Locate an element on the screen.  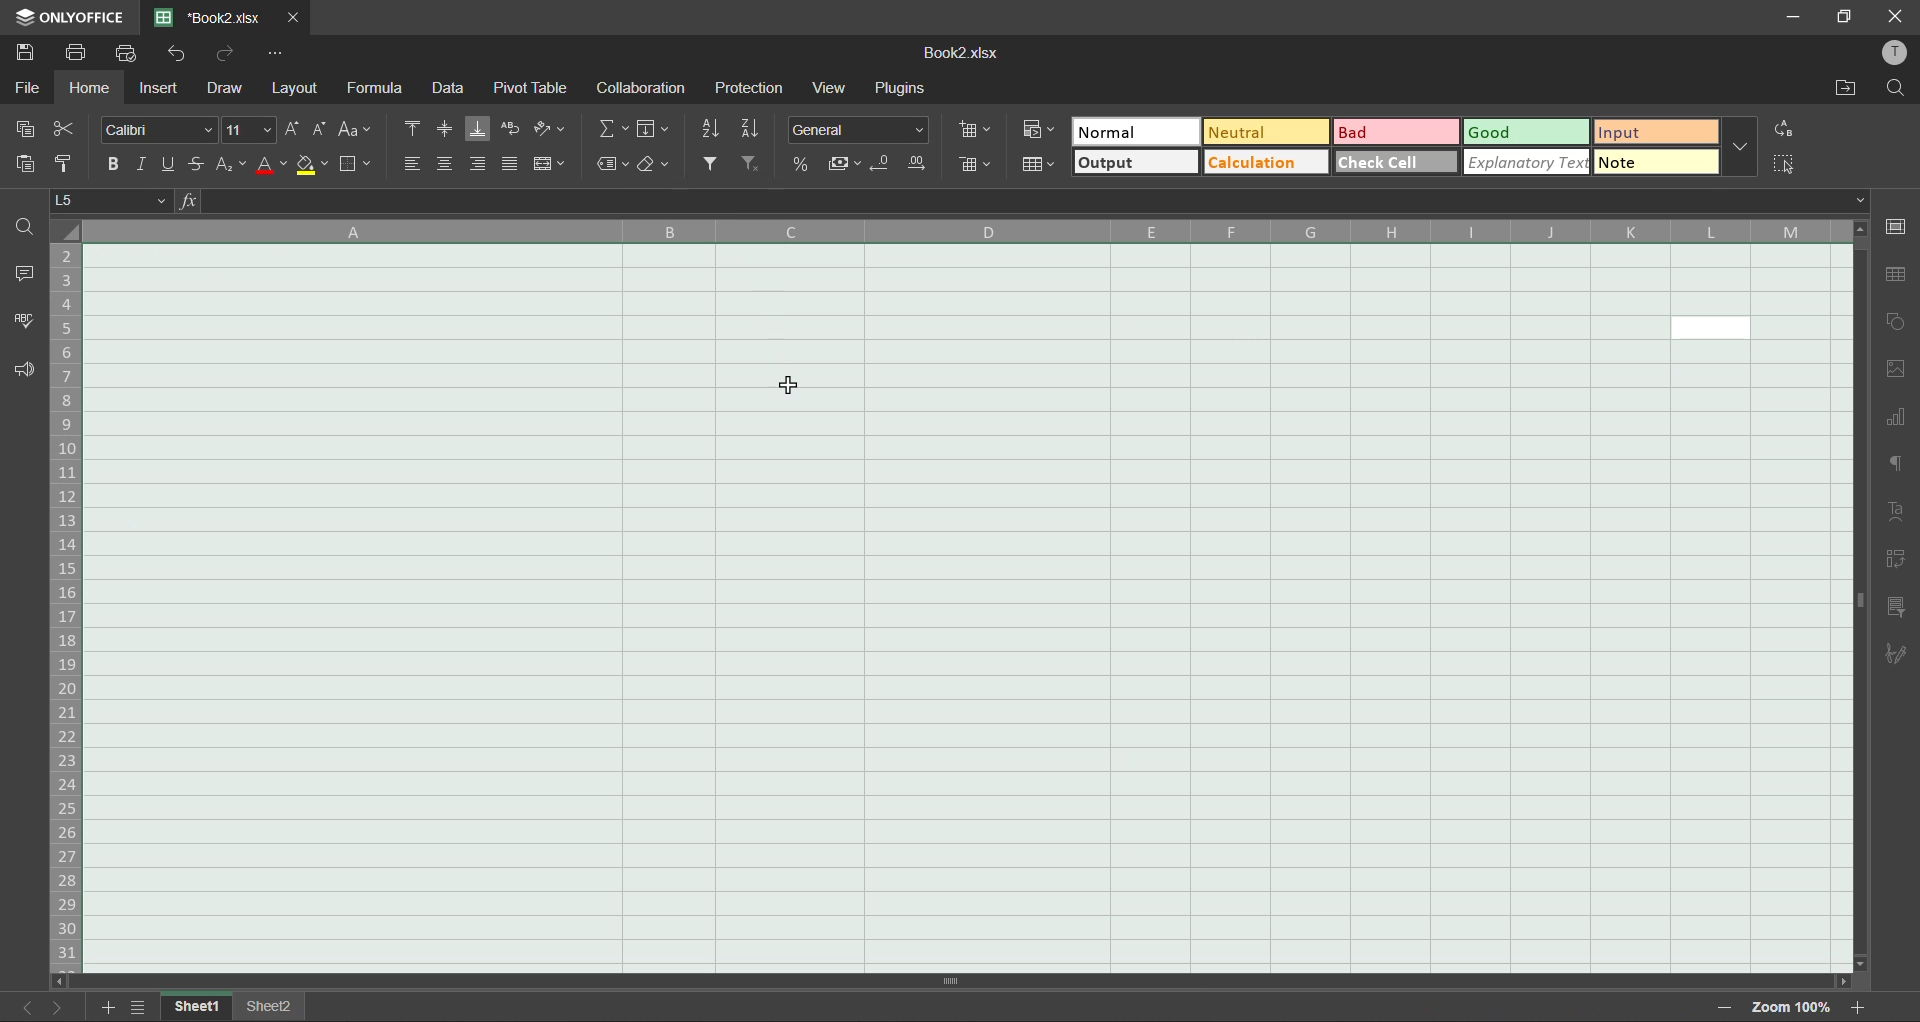
copy style is located at coordinates (66, 158).